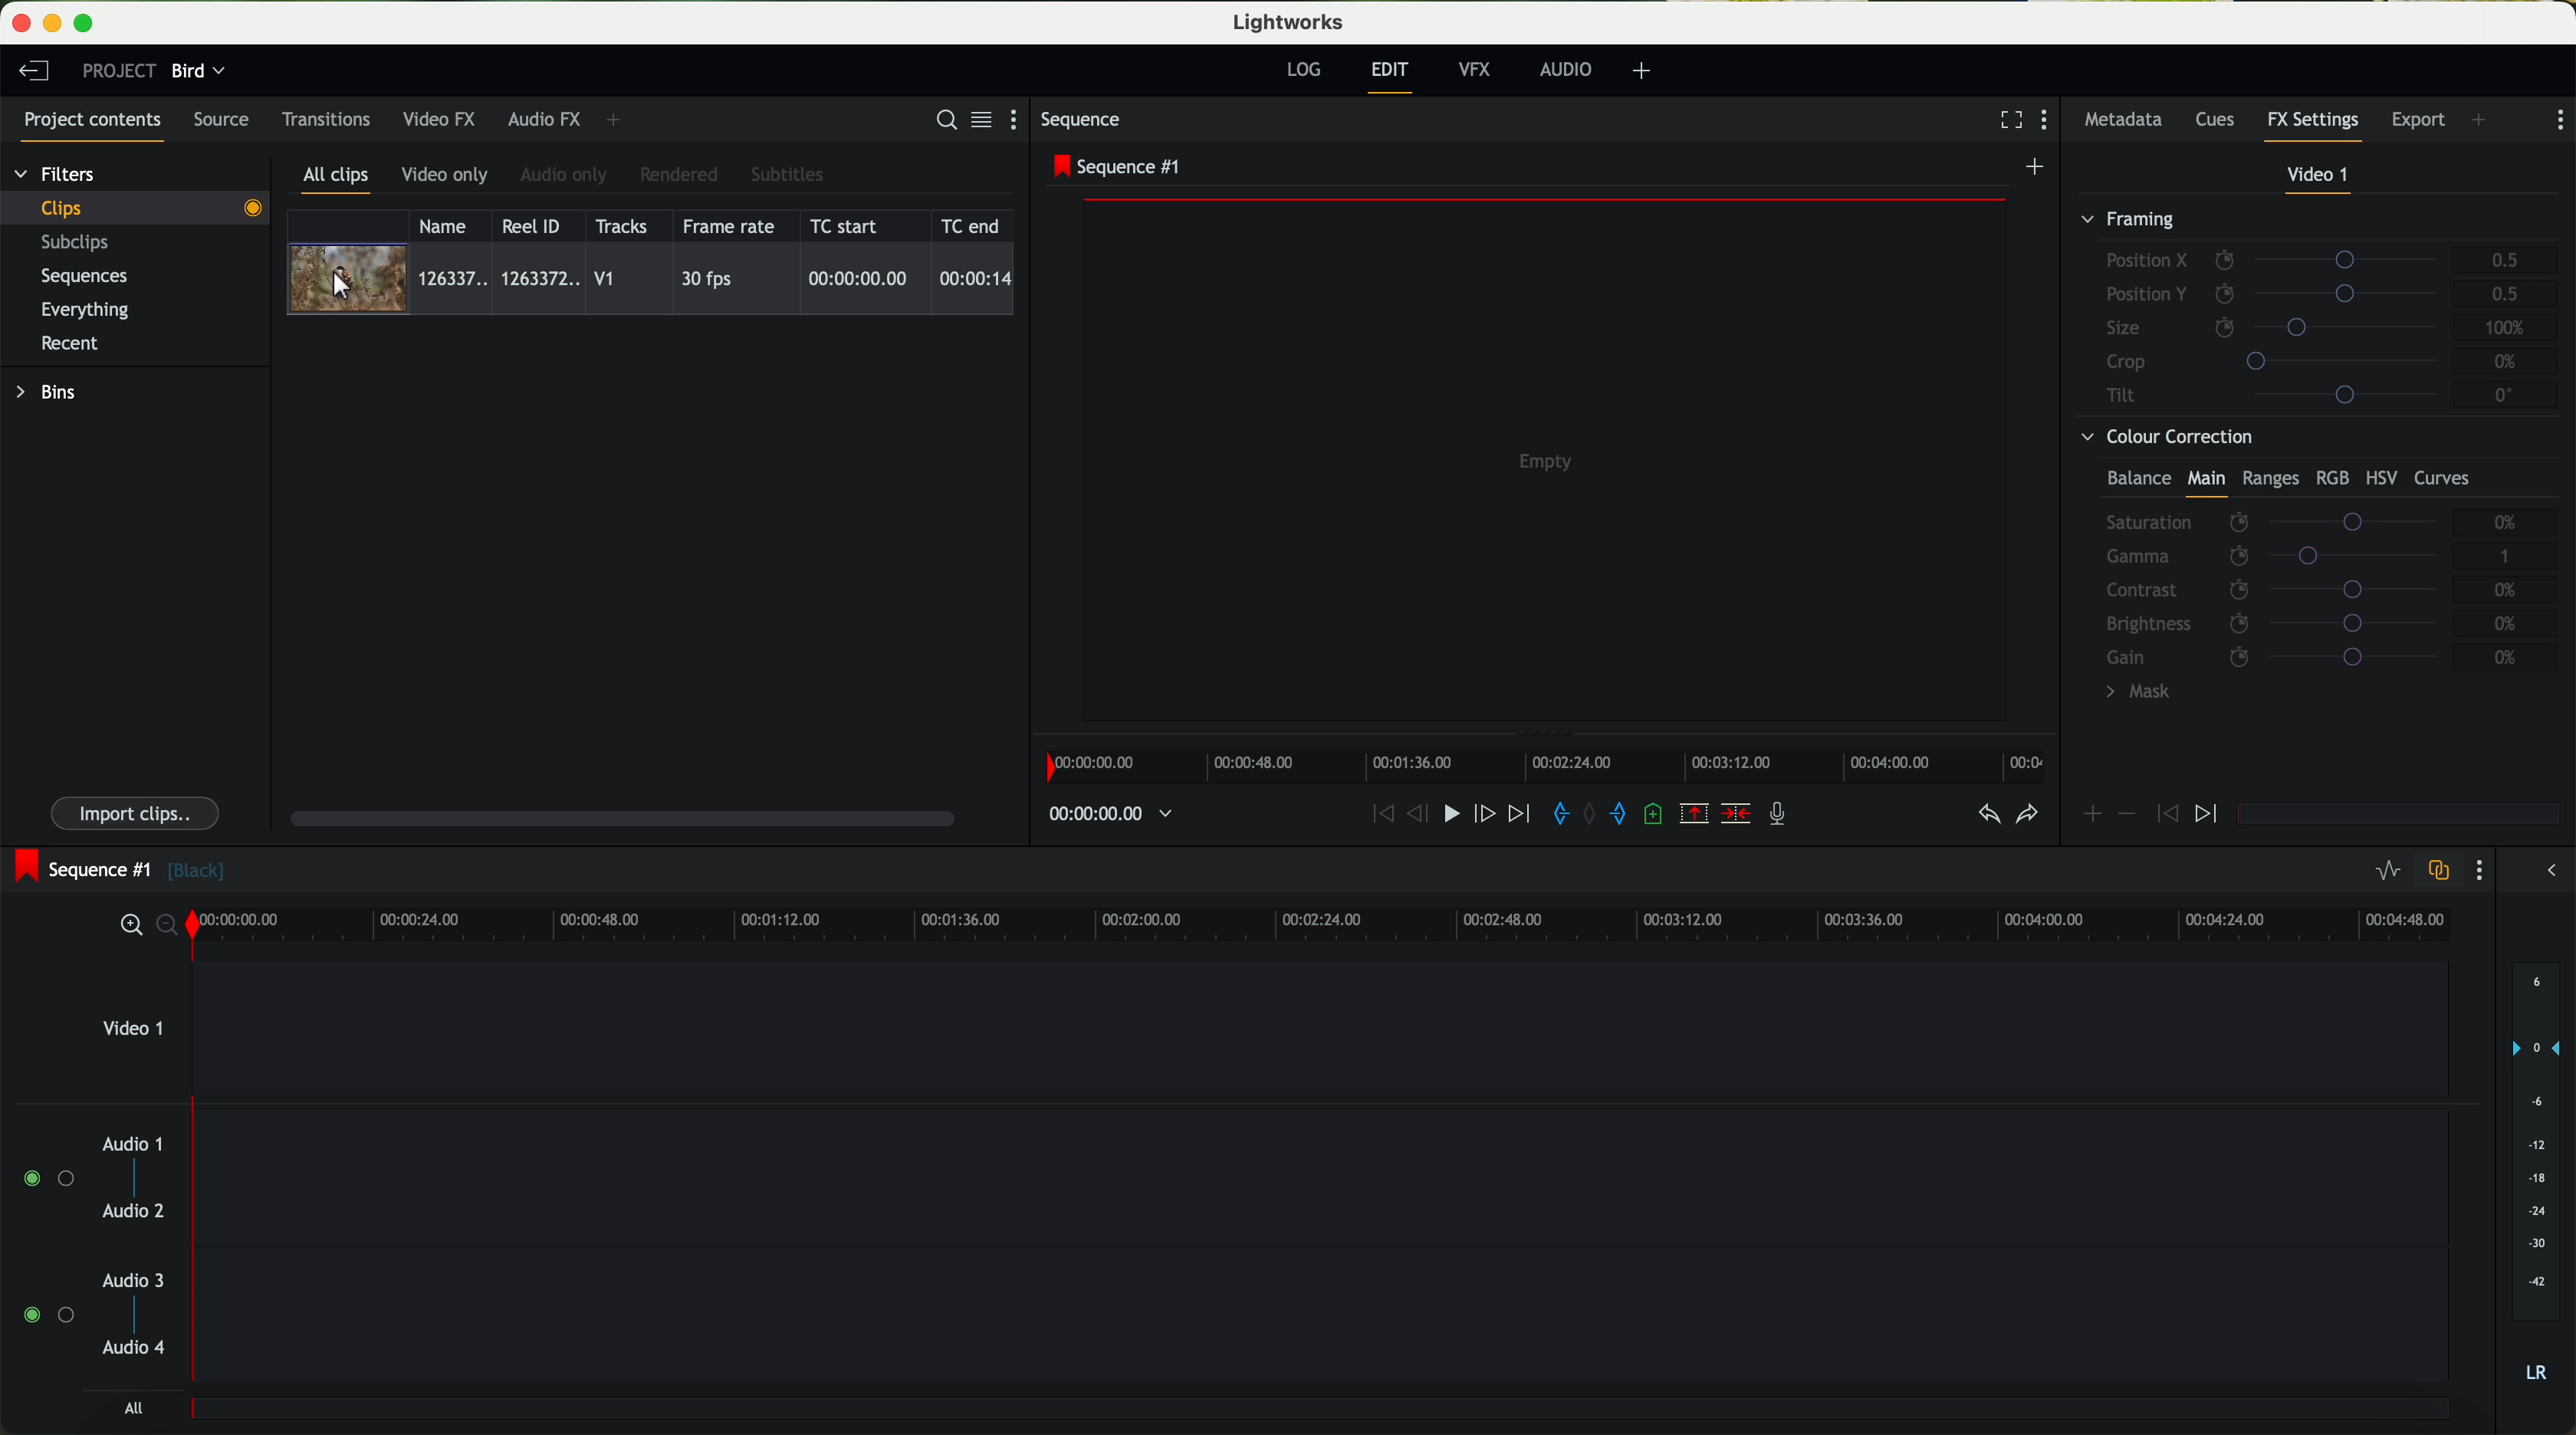 Image resolution: width=2576 pixels, height=1435 pixels. I want to click on audio only, so click(565, 175).